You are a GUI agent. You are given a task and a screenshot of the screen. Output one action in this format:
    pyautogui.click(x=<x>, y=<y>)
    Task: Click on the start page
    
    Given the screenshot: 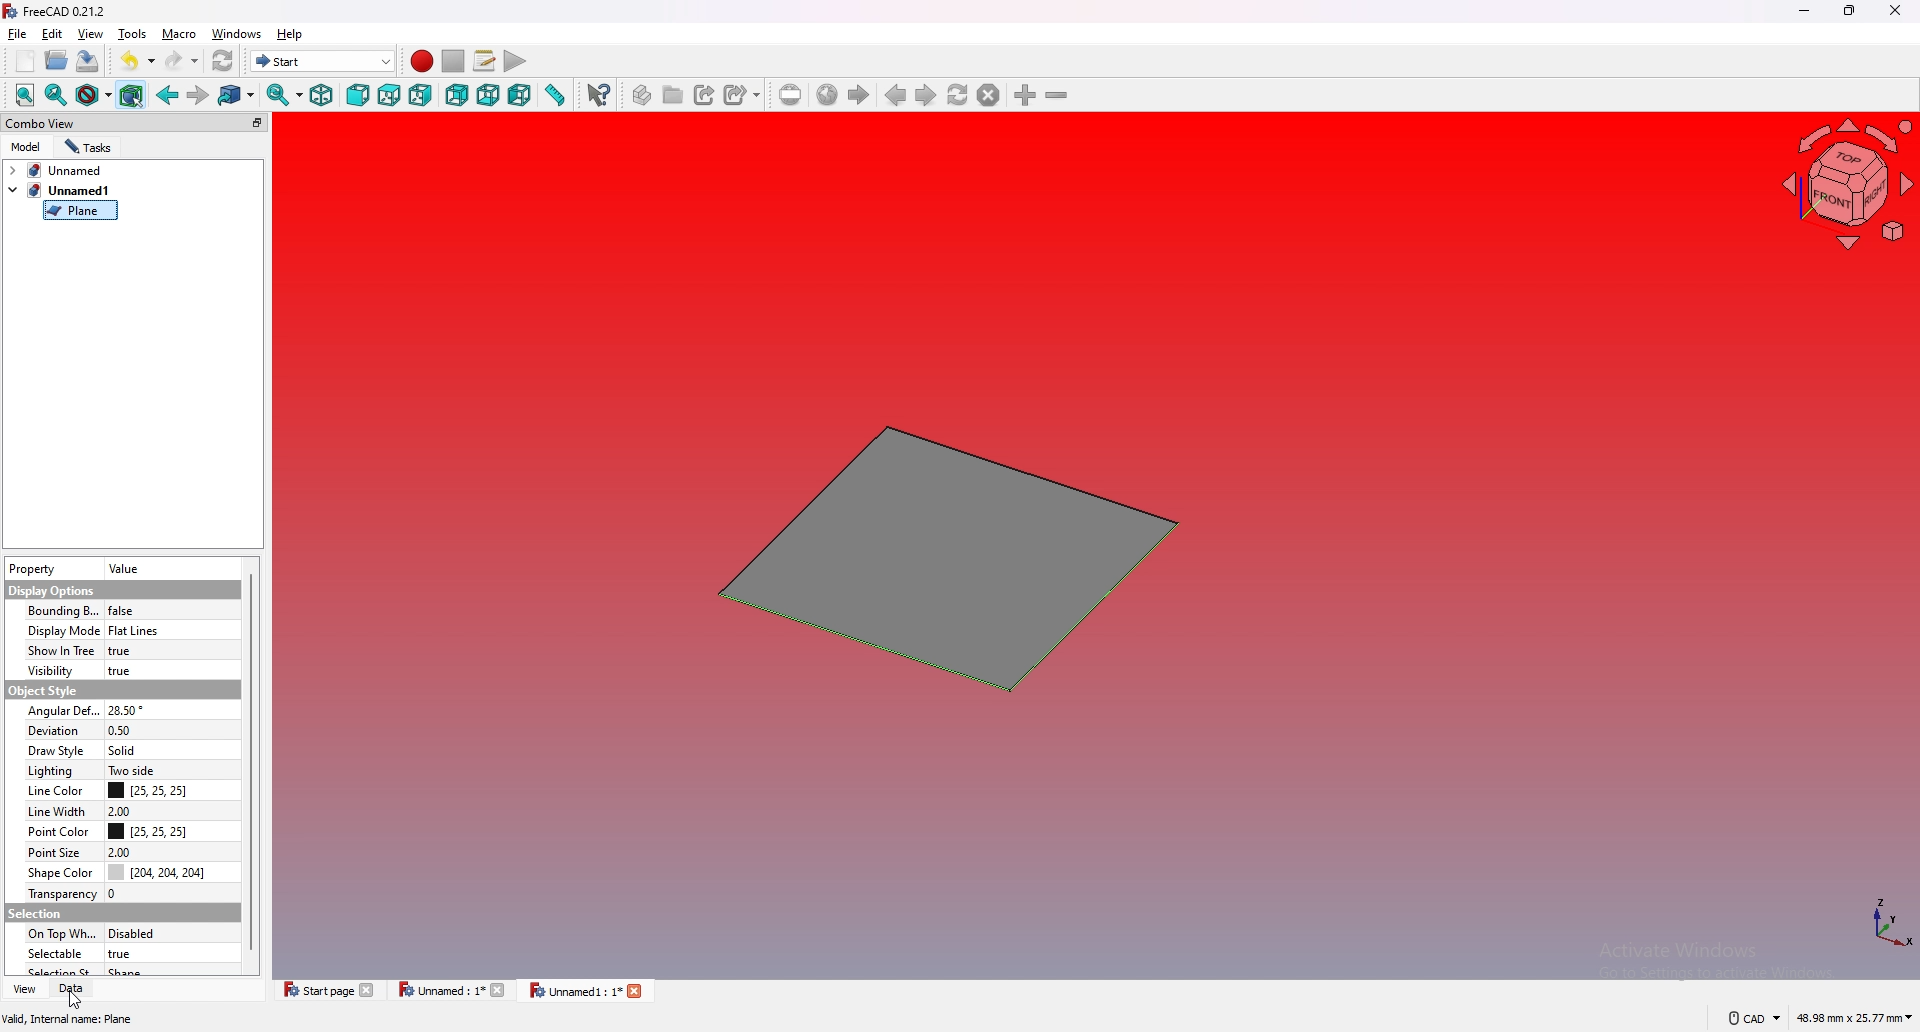 What is the action you would take?
    pyautogui.click(x=858, y=95)
    